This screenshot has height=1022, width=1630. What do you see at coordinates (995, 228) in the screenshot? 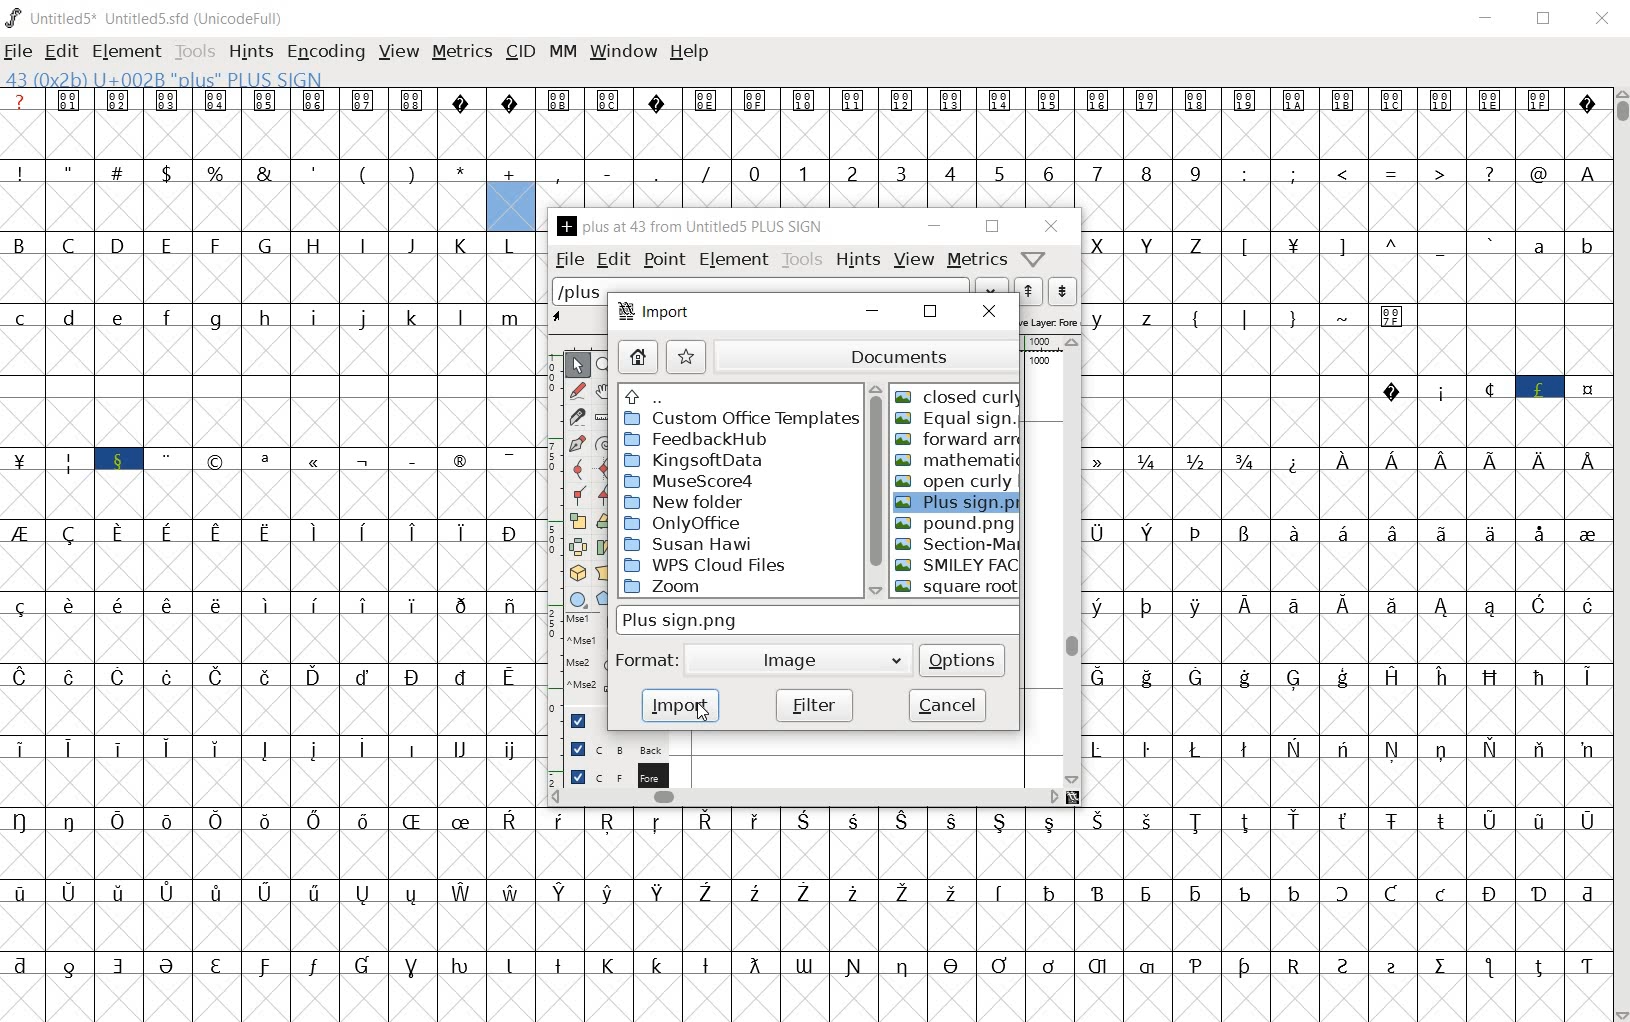
I see `restore` at bounding box center [995, 228].